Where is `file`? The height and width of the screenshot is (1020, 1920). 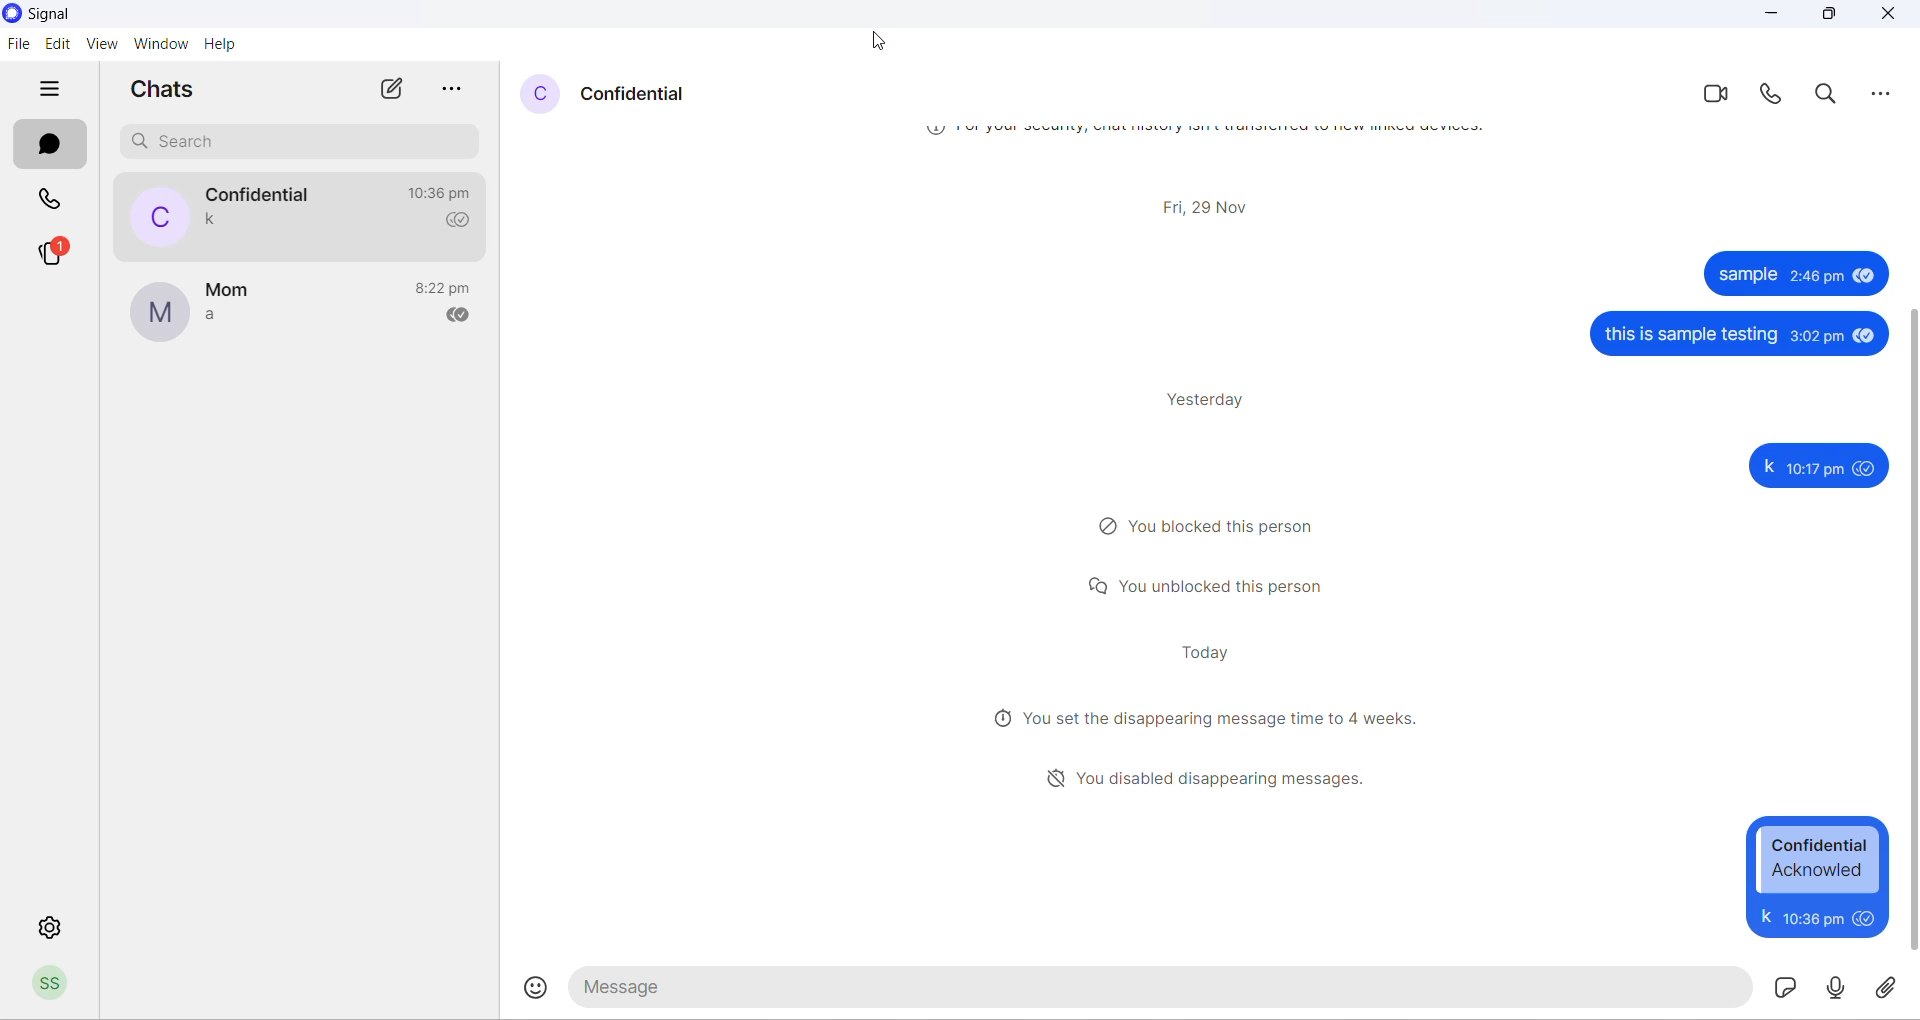
file is located at coordinates (21, 45).